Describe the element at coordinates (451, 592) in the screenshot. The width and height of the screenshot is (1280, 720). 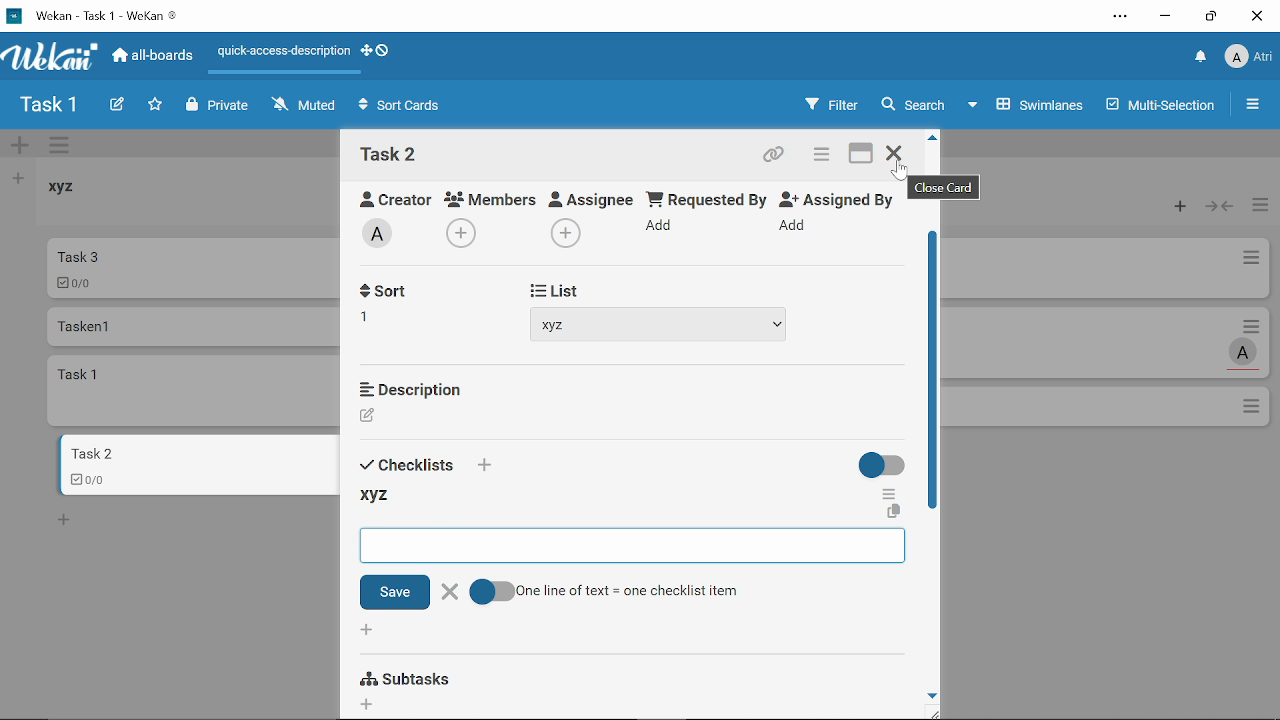
I see `Close` at that location.